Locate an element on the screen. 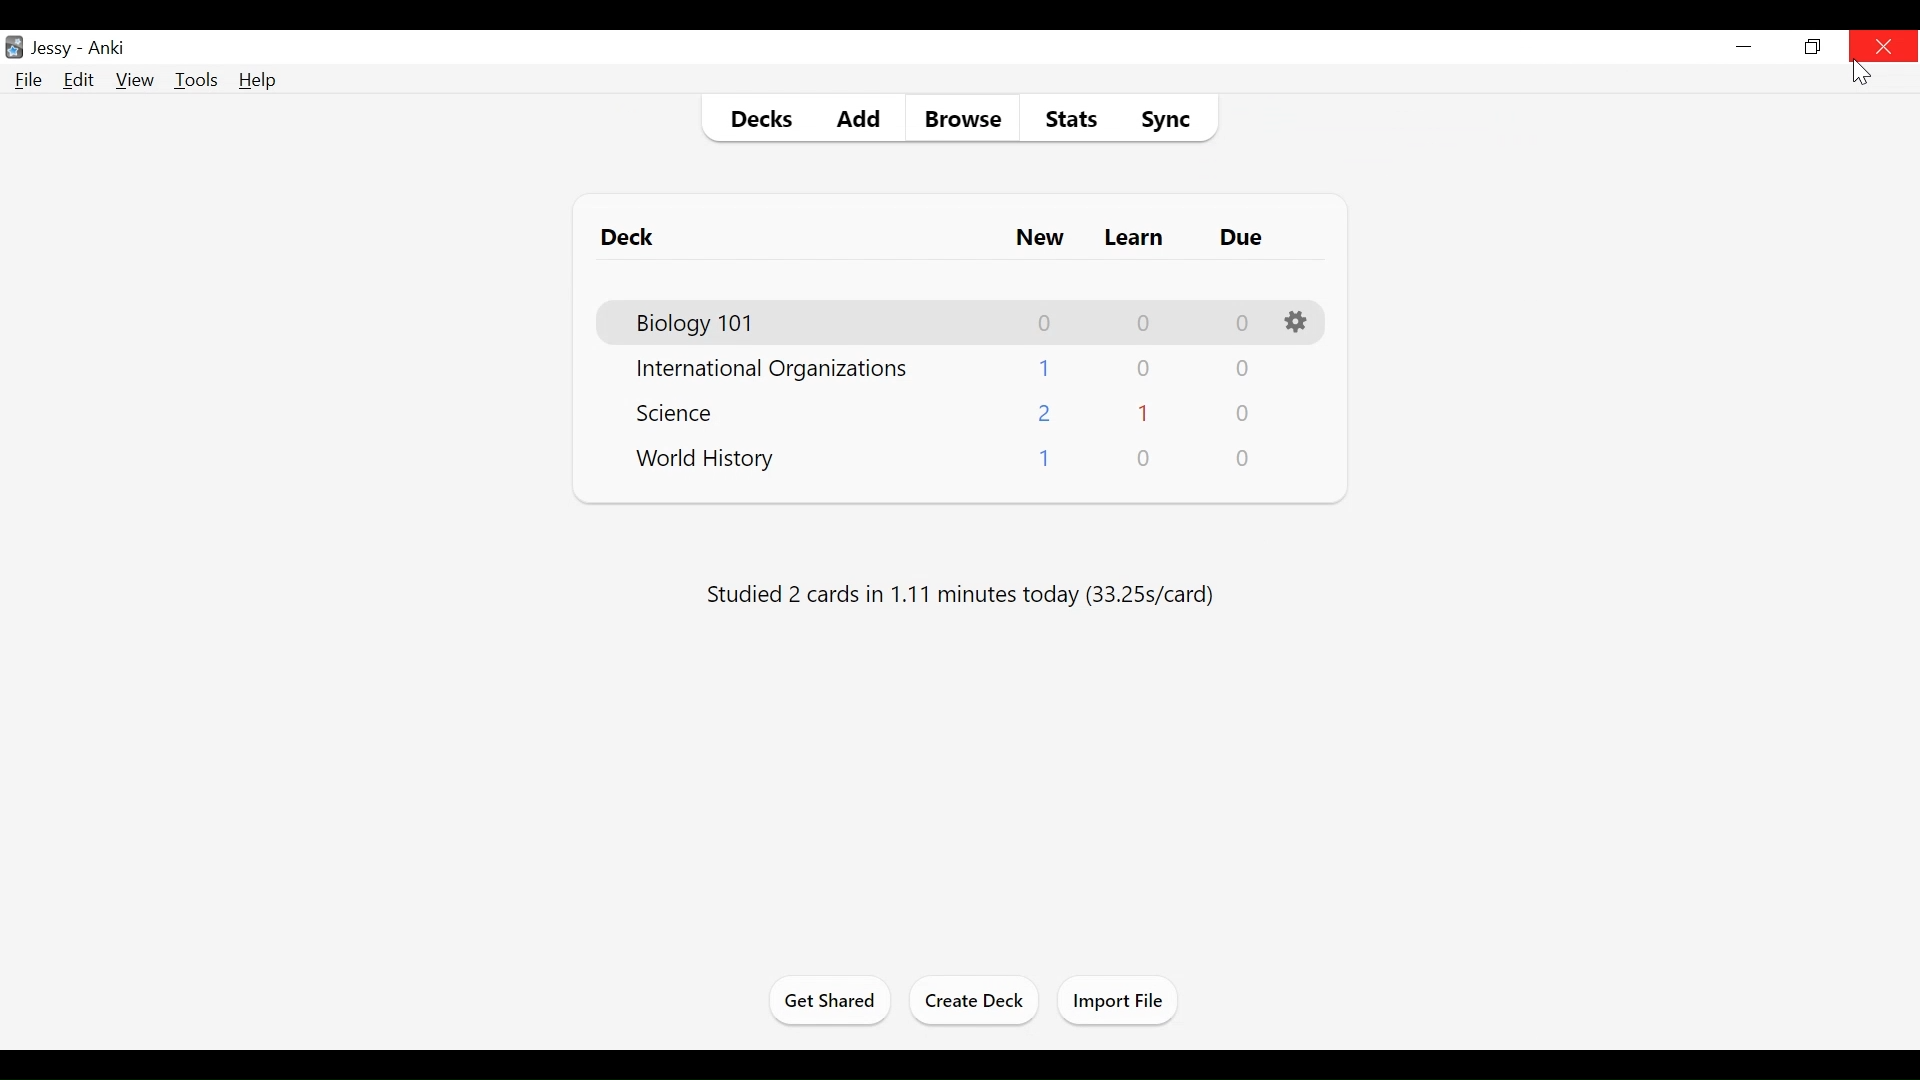 This screenshot has width=1920, height=1080. Stats is located at coordinates (1073, 119).